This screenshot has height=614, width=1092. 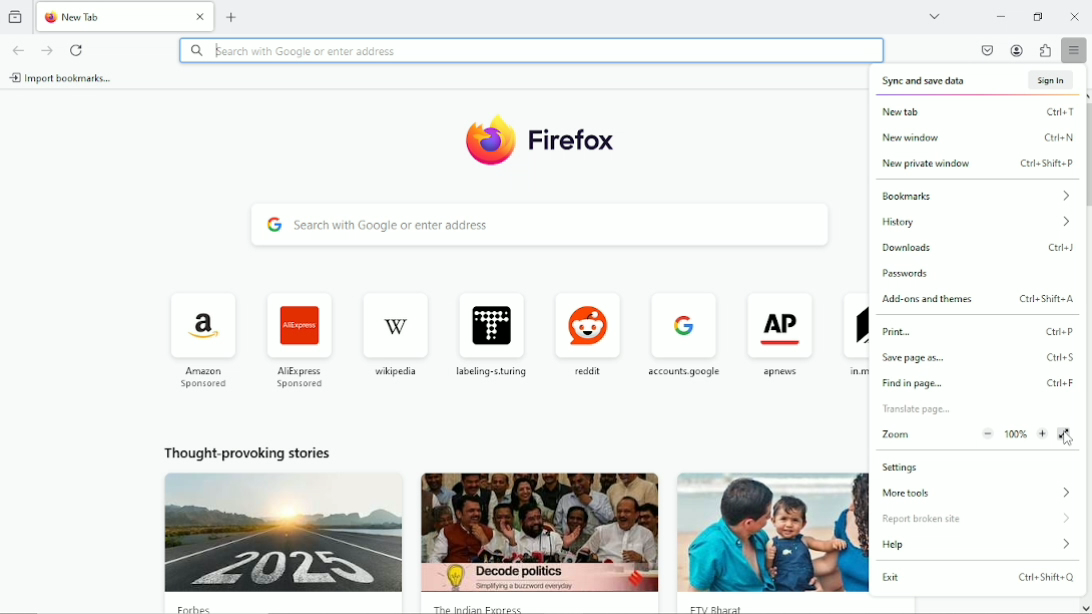 I want to click on minimize, so click(x=999, y=15).